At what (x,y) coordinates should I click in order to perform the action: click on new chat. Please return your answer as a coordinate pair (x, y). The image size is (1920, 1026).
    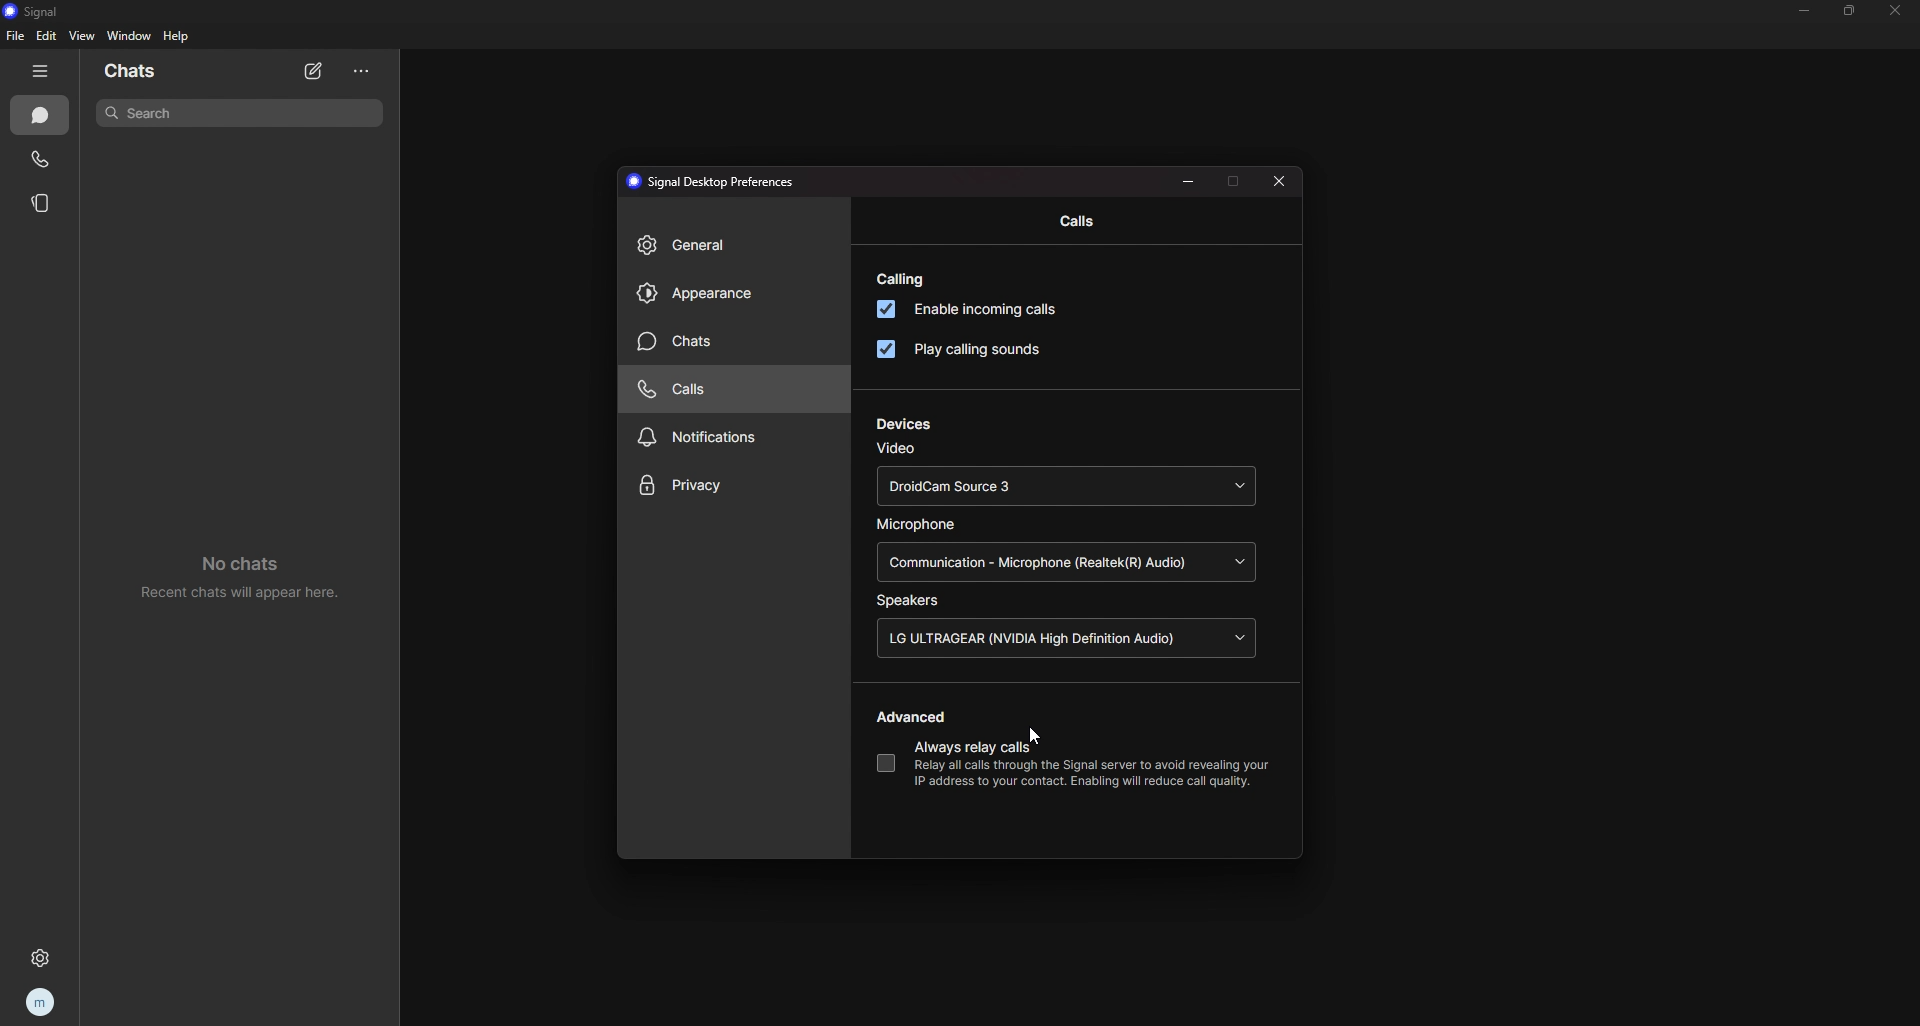
    Looking at the image, I should click on (315, 72).